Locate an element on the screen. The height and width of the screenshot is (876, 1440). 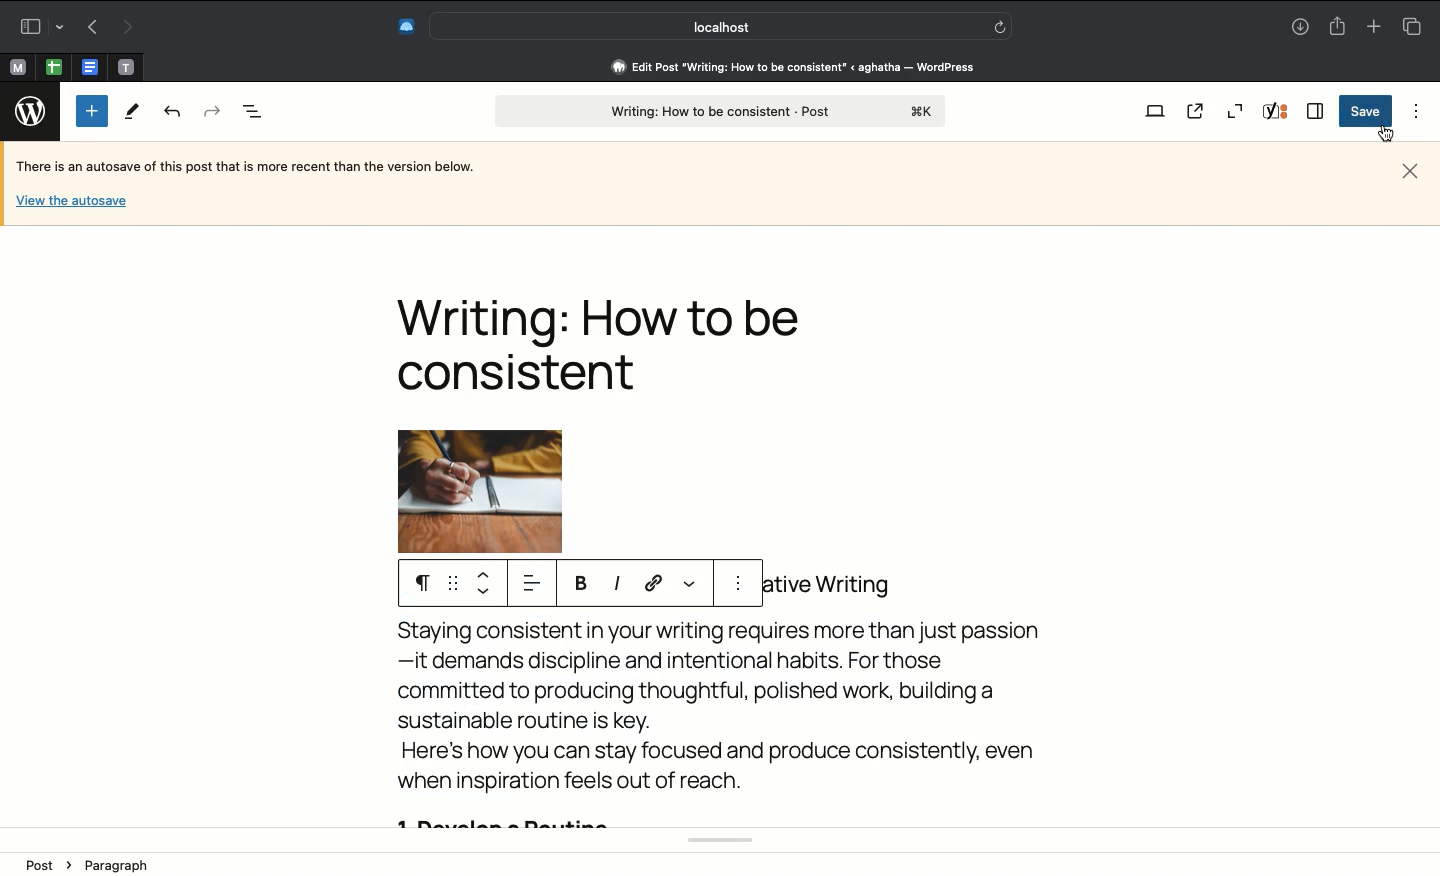
View post is located at coordinates (1199, 112).